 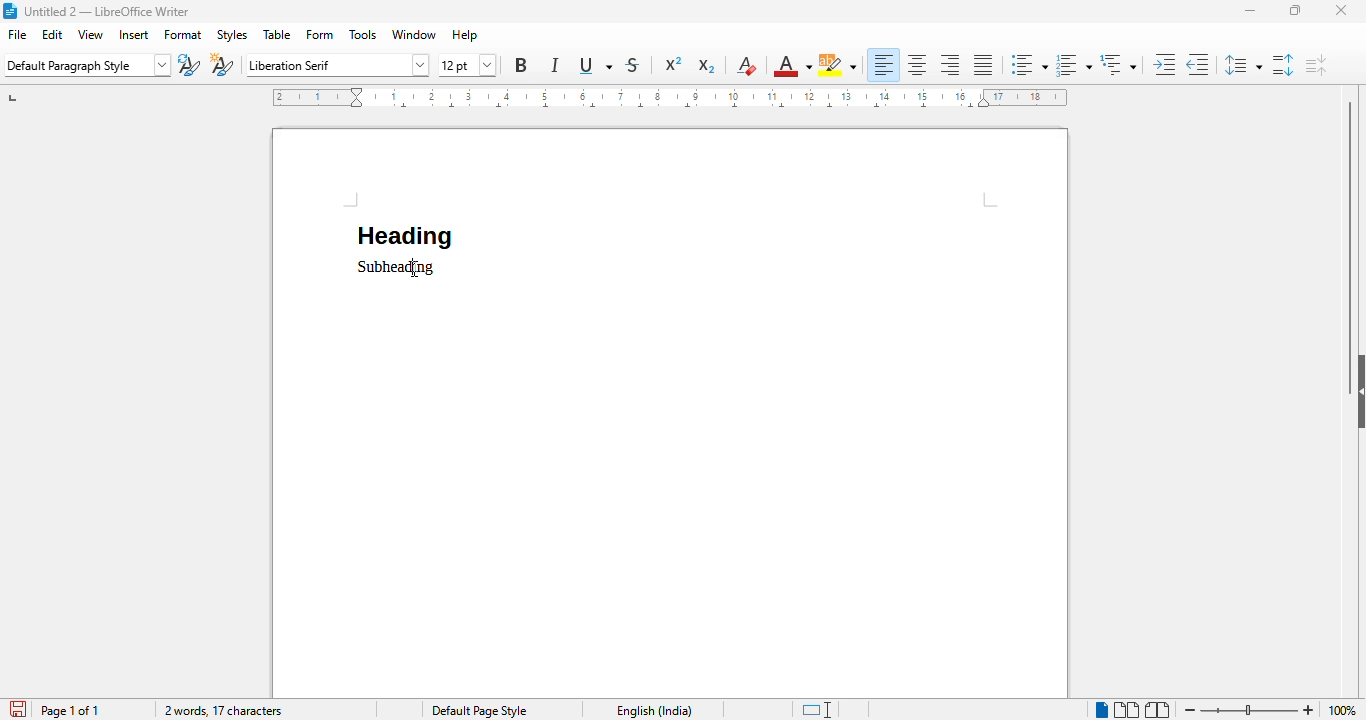 I want to click on format, so click(x=184, y=35).